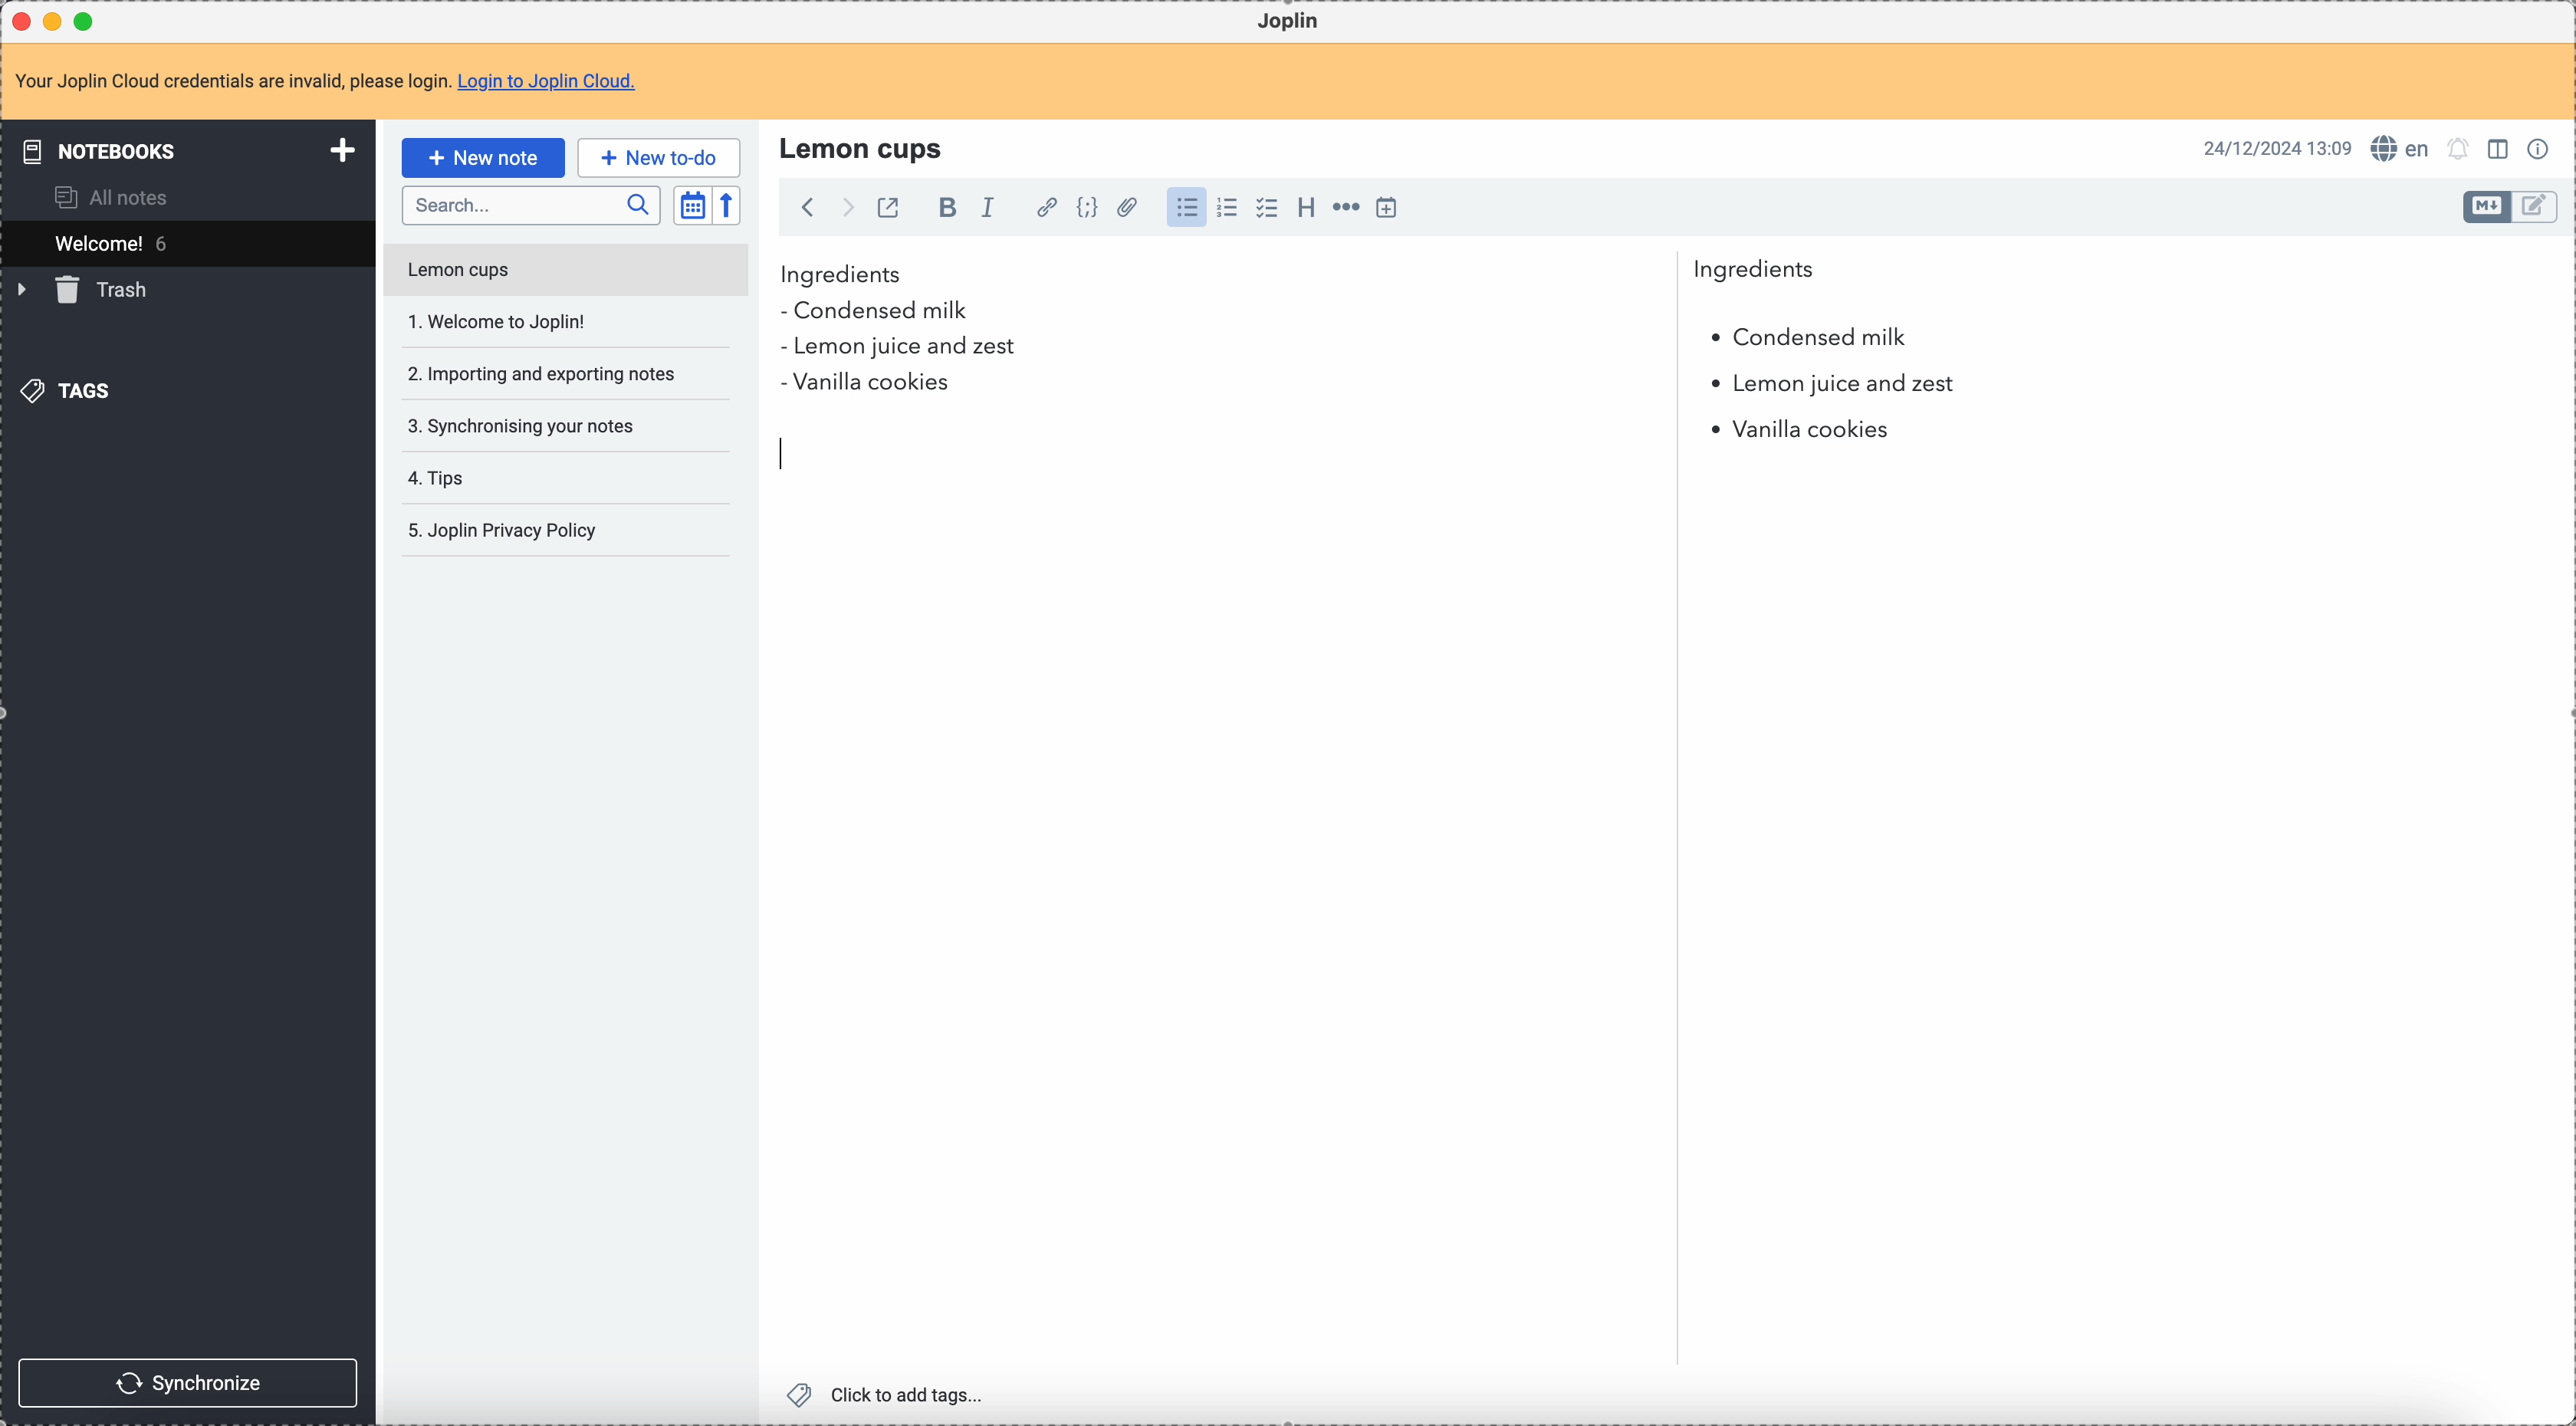 The image size is (2576, 1426). Describe the element at coordinates (507, 531) in the screenshot. I see `Joplin privacy policy note` at that location.